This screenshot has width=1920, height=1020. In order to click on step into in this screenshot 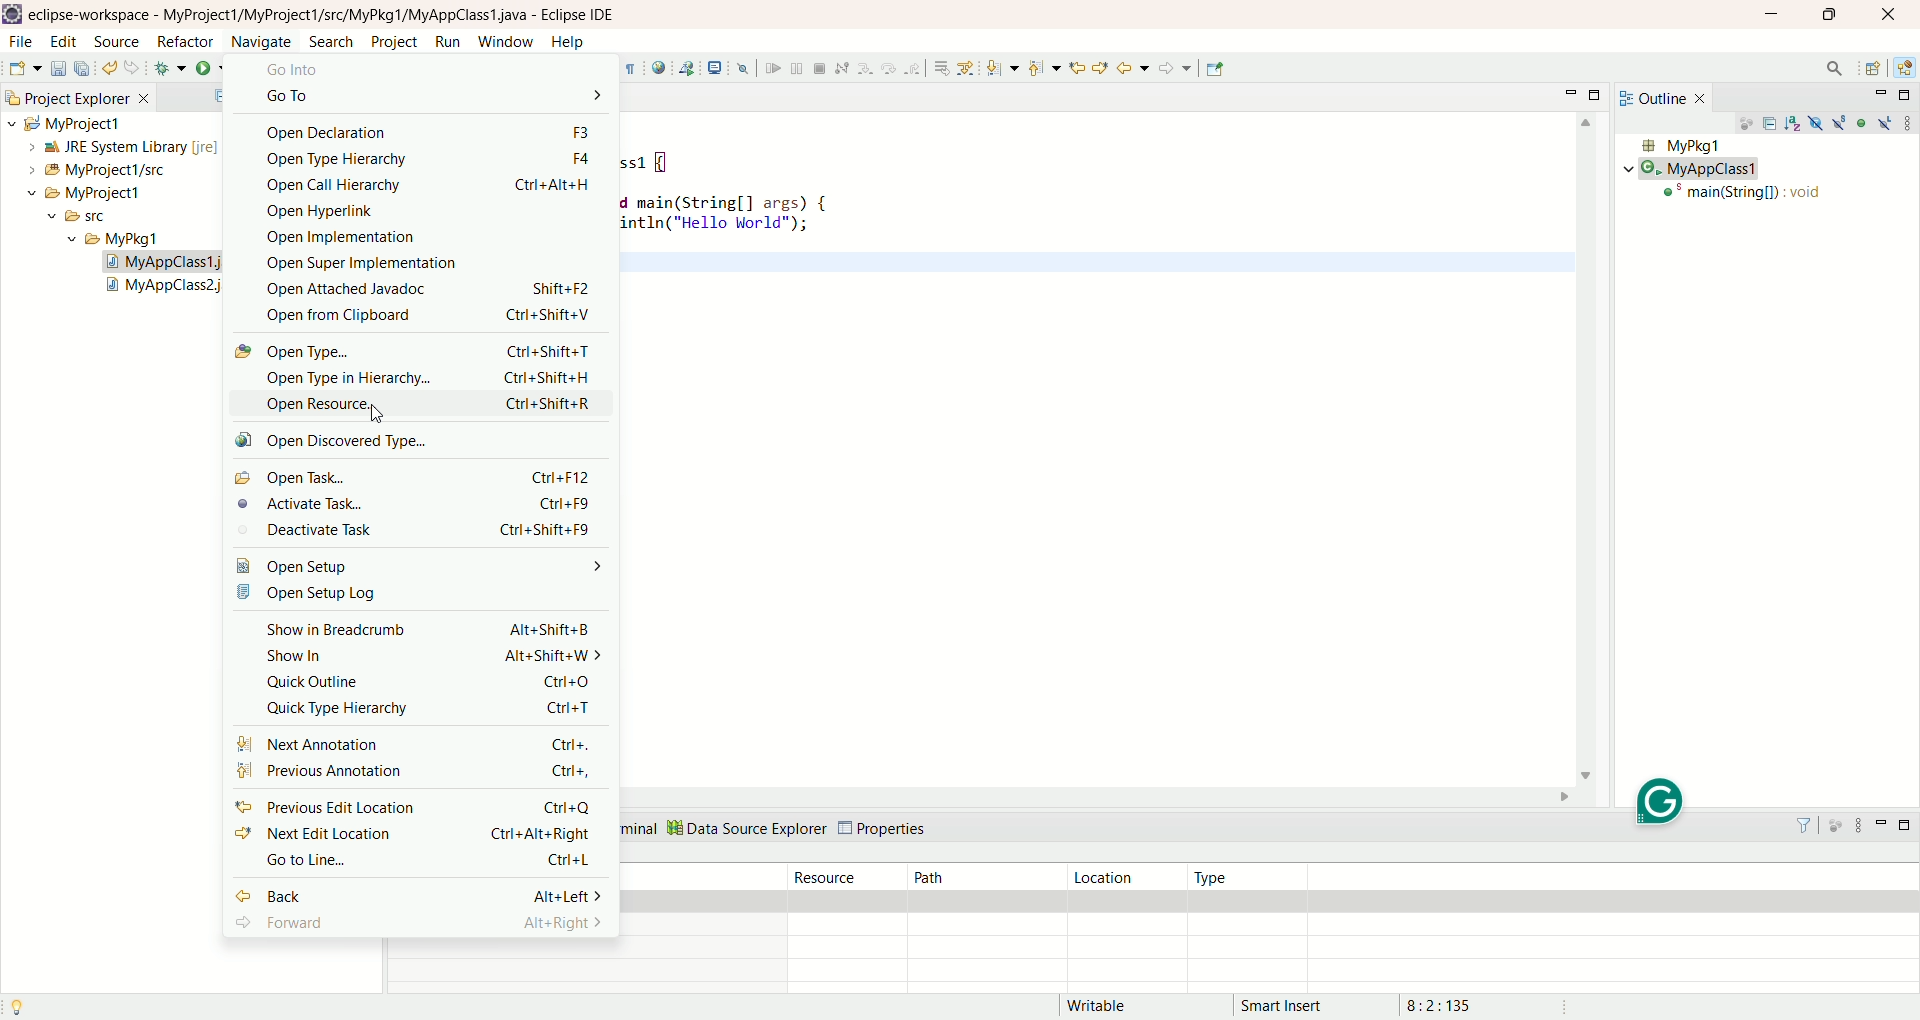, I will do `click(865, 70)`.